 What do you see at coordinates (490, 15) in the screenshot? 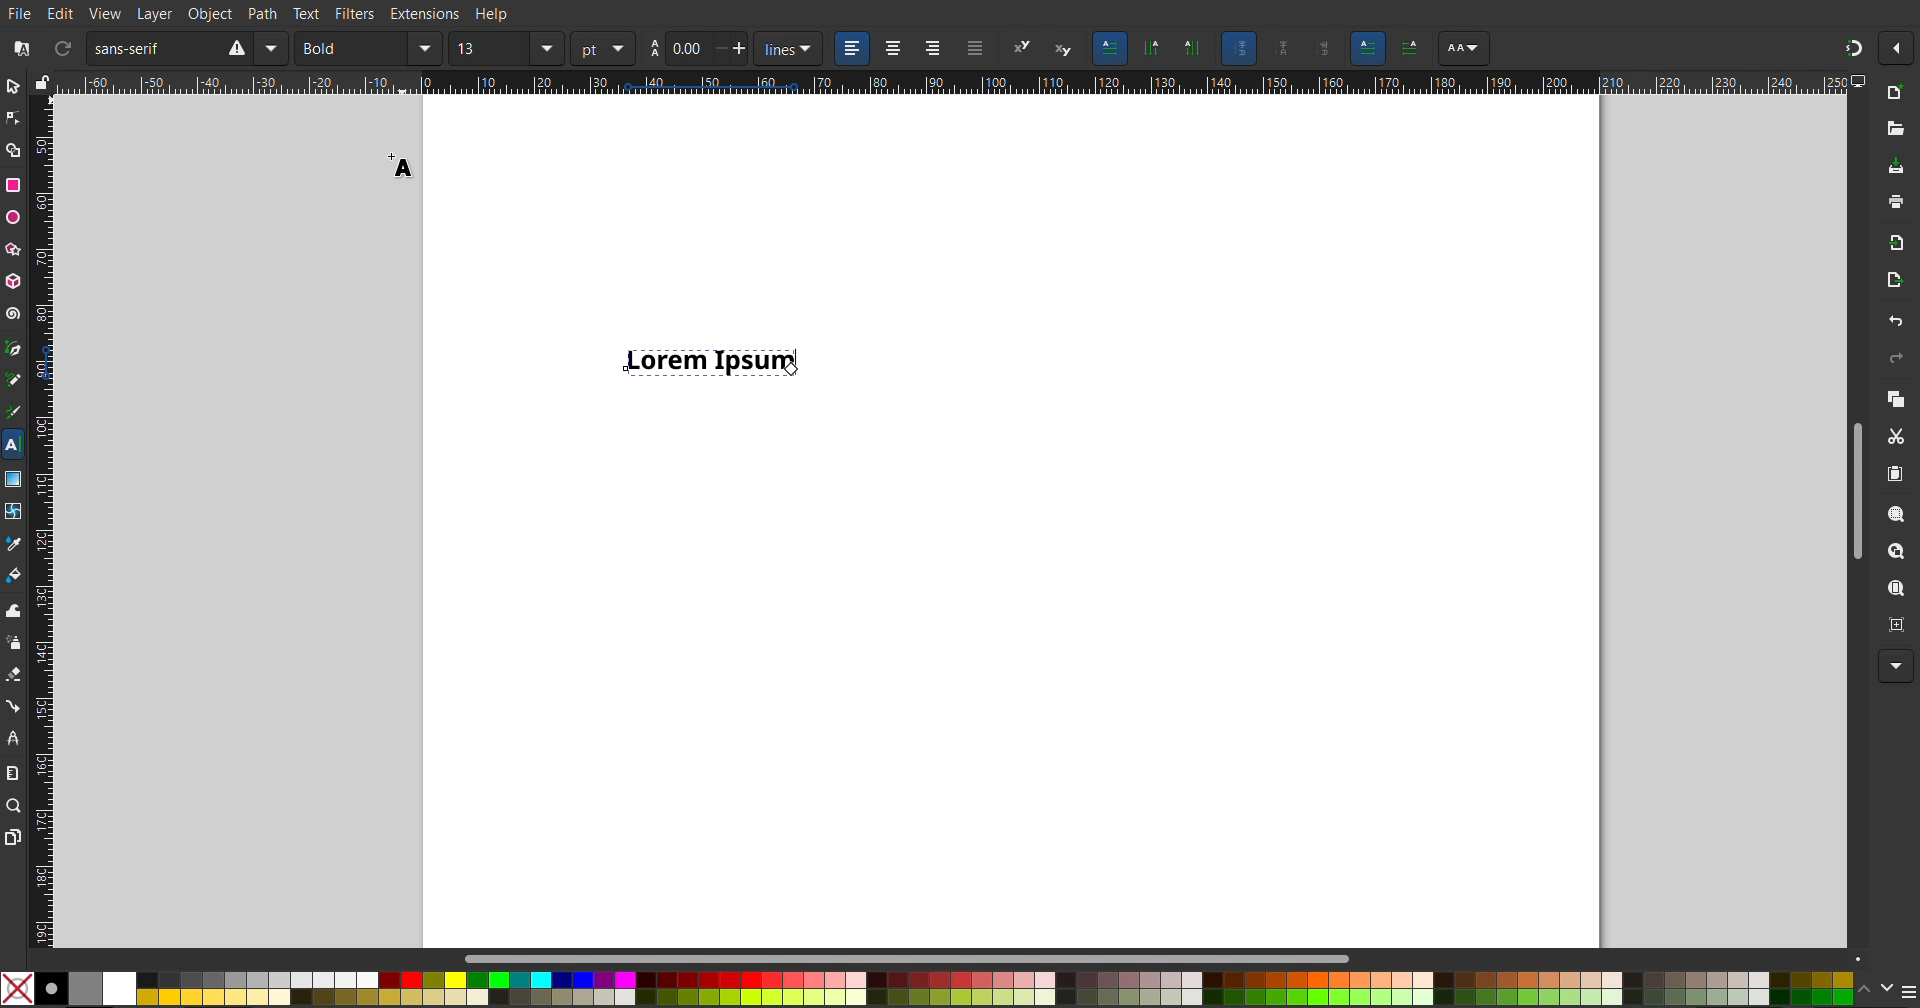
I see `Help` at bounding box center [490, 15].